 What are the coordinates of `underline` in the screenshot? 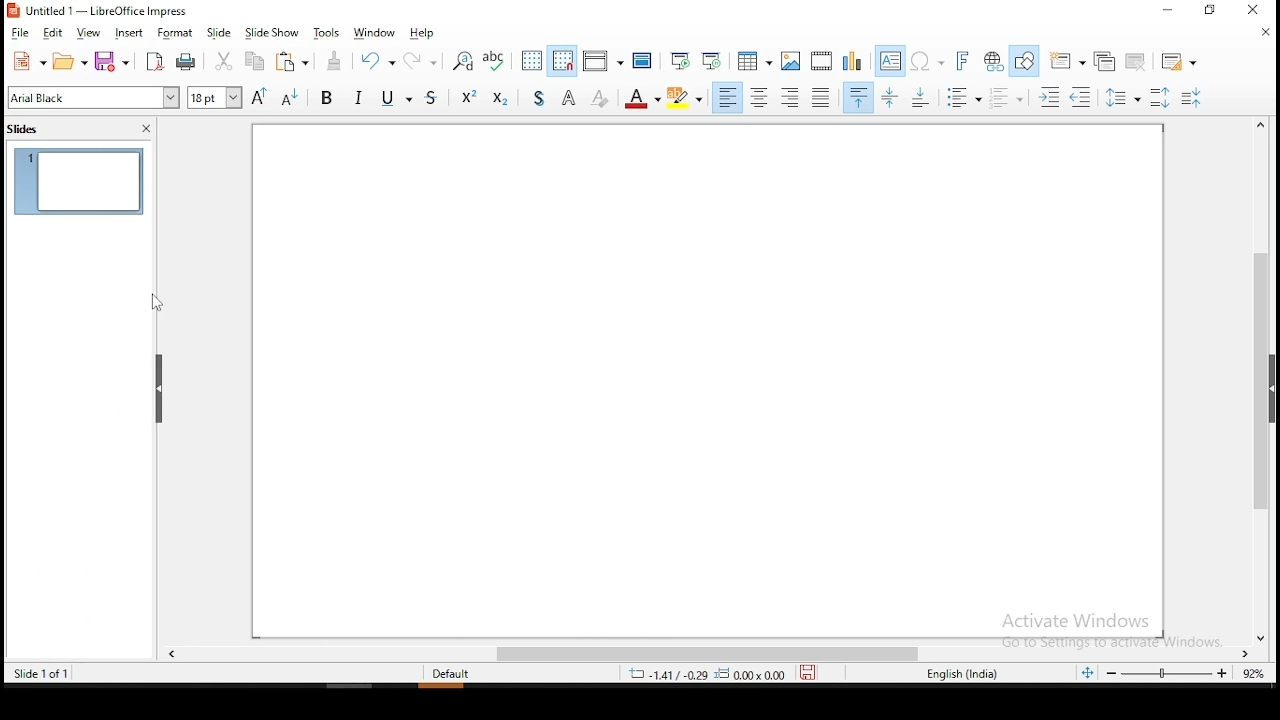 It's located at (400, 99).